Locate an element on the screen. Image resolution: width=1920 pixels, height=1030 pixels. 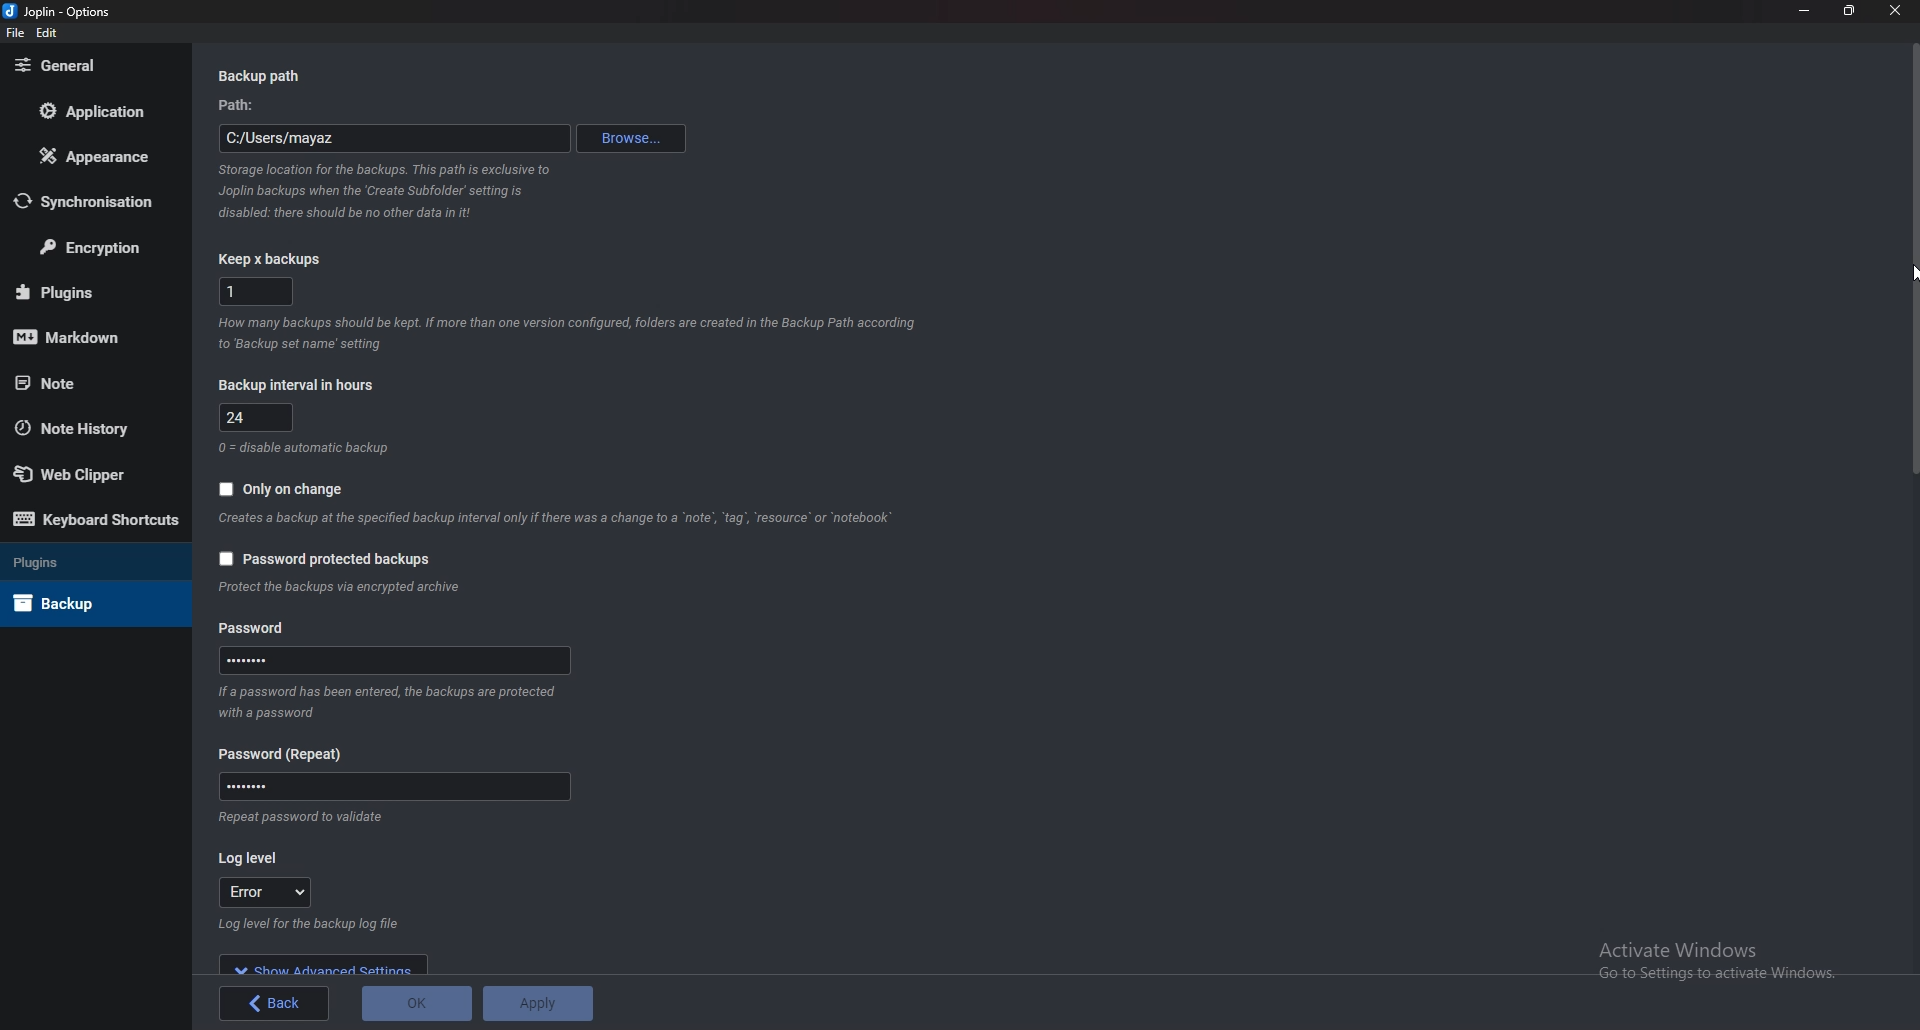
Apply is located at coordinates (536, 1001).